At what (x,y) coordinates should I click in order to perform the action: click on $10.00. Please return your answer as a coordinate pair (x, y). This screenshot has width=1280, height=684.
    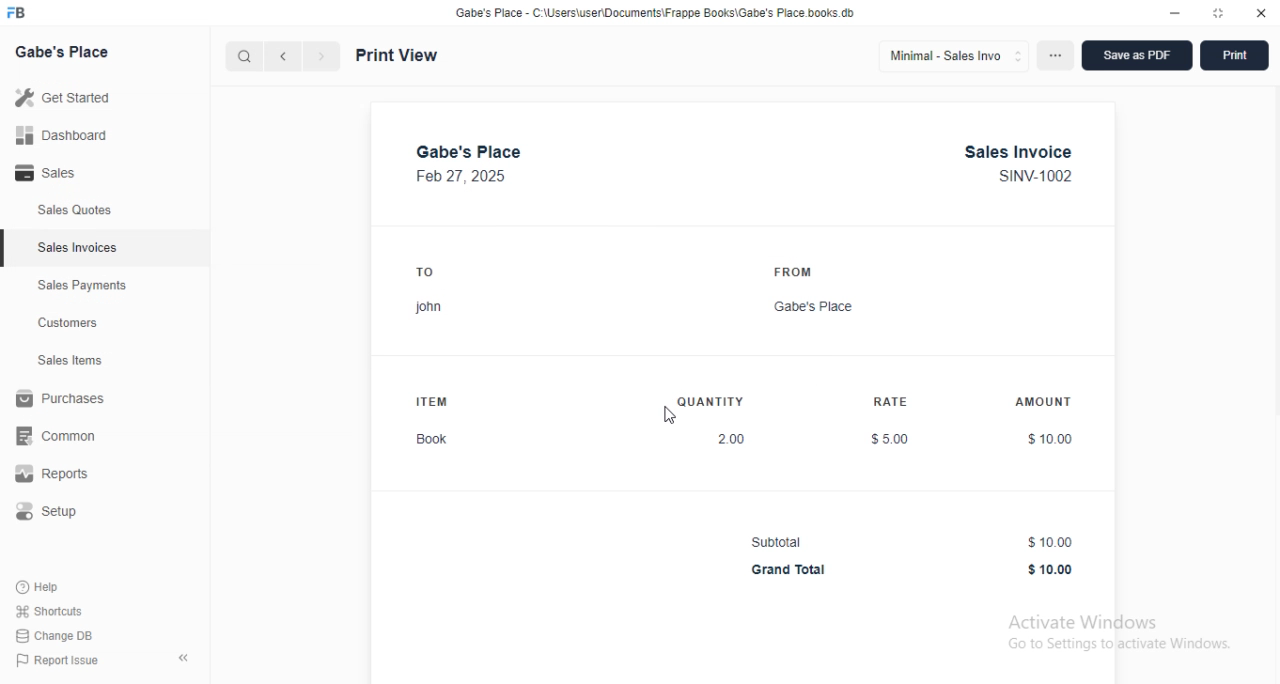
    Looking at the image, I should click on (1051, 570).